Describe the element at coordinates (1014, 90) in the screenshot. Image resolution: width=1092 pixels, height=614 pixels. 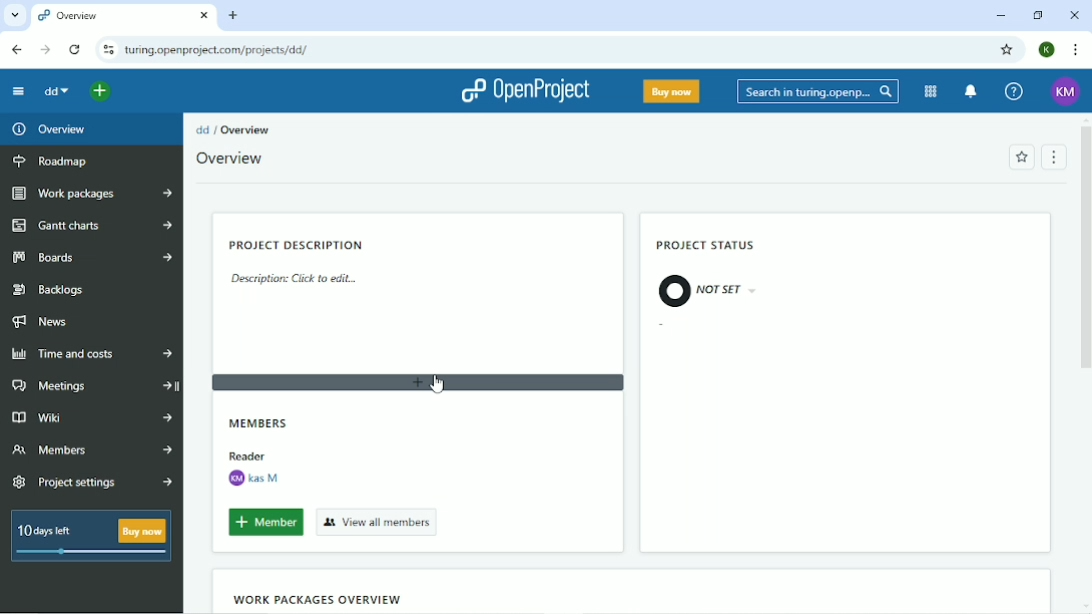
I see `Help` at that location.